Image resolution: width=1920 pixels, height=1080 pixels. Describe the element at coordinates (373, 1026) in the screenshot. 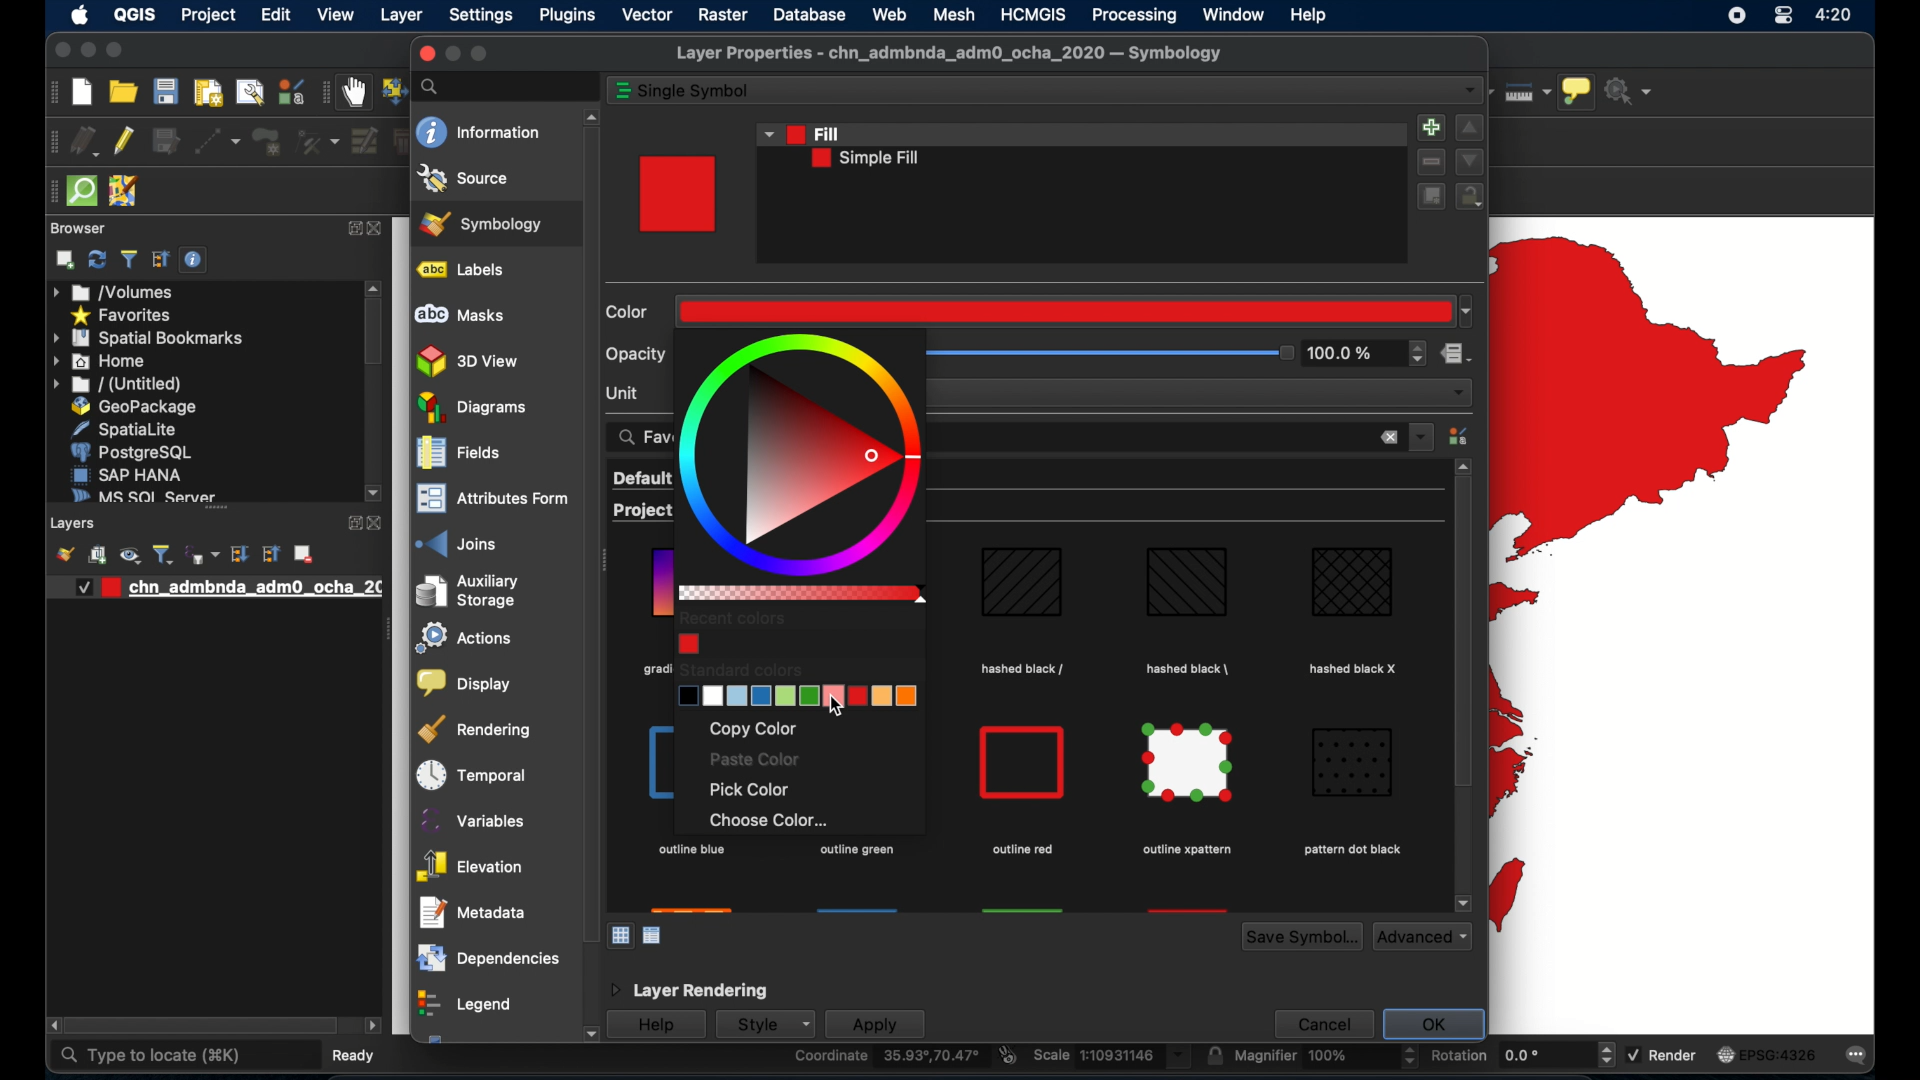

I see `scroll left arrow` at that location.